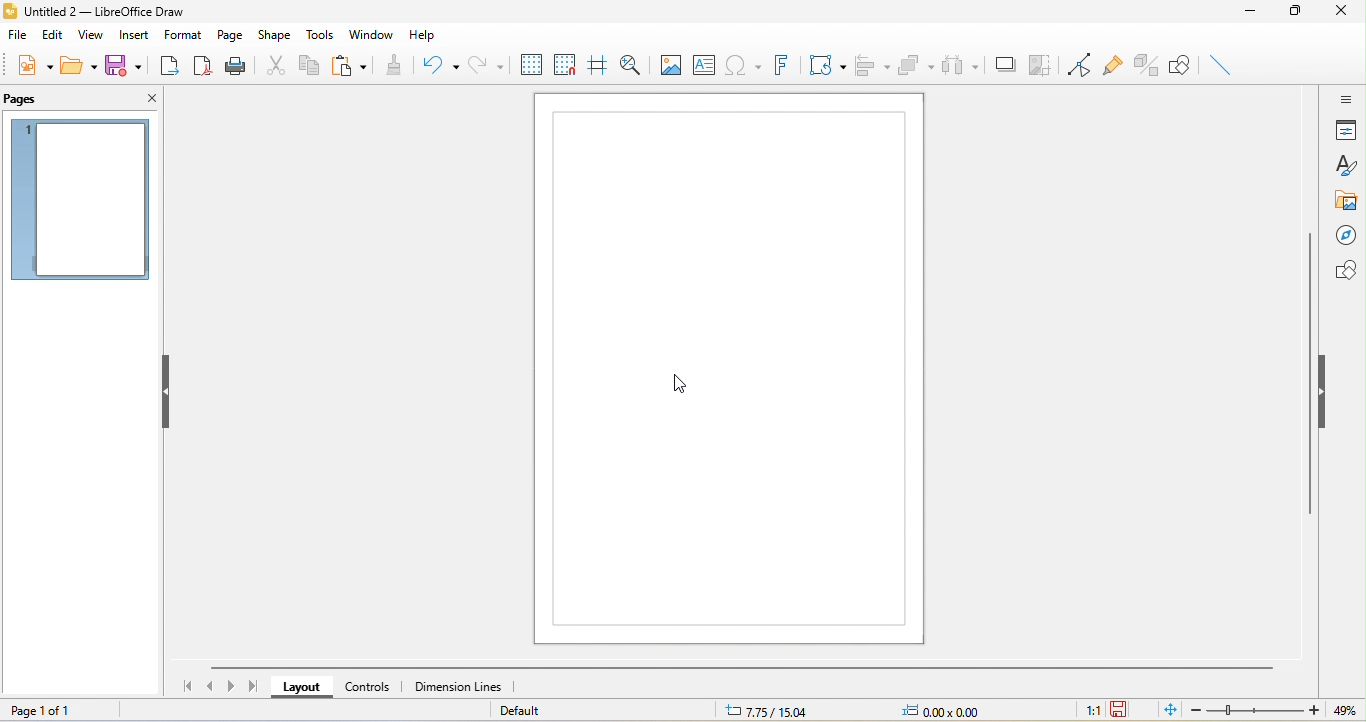 This screenshot has height=722, width=1366. I want to click on show draw function, so click(1184, 66).